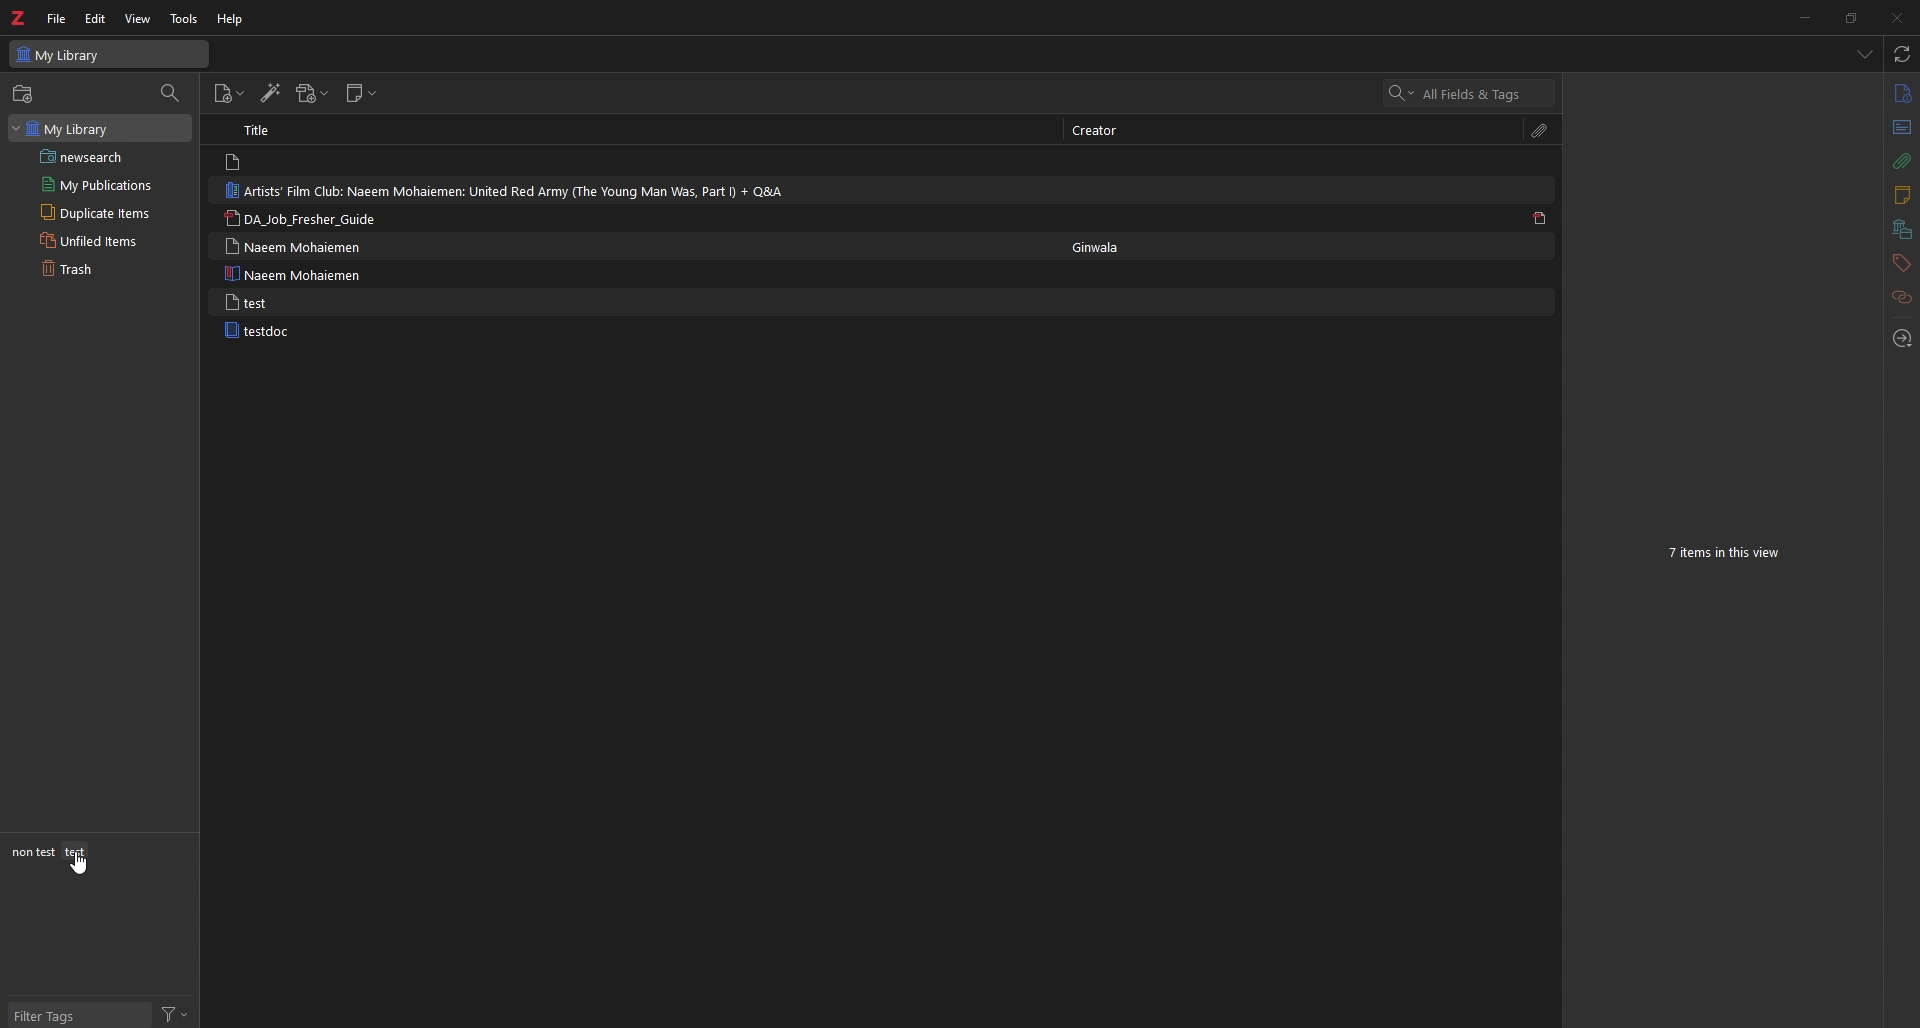  I want to click on file, so click(57, 19).